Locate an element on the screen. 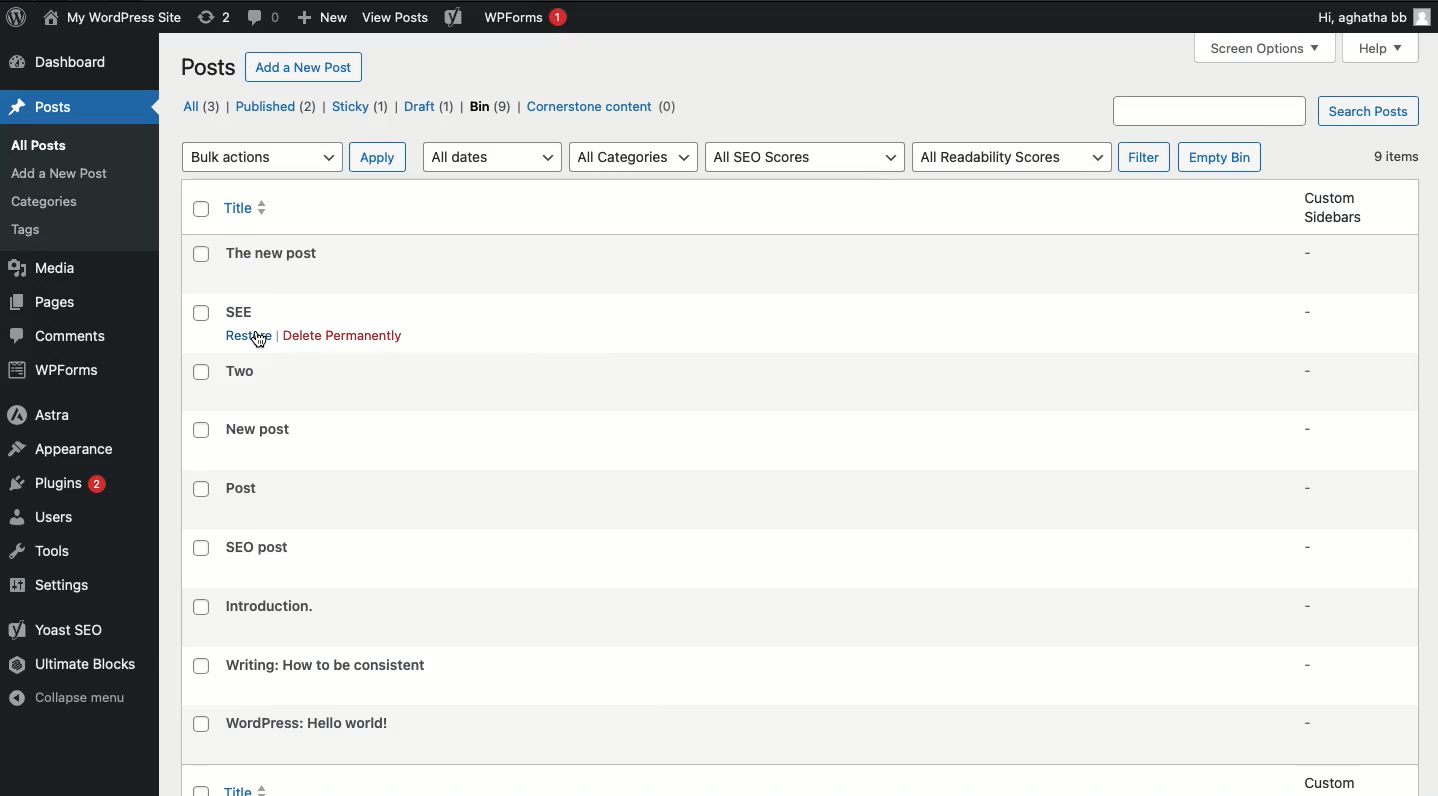 Image resolution: width=1438 pixels, height=796 pixels. Help is located at coordinates (1380, 50).